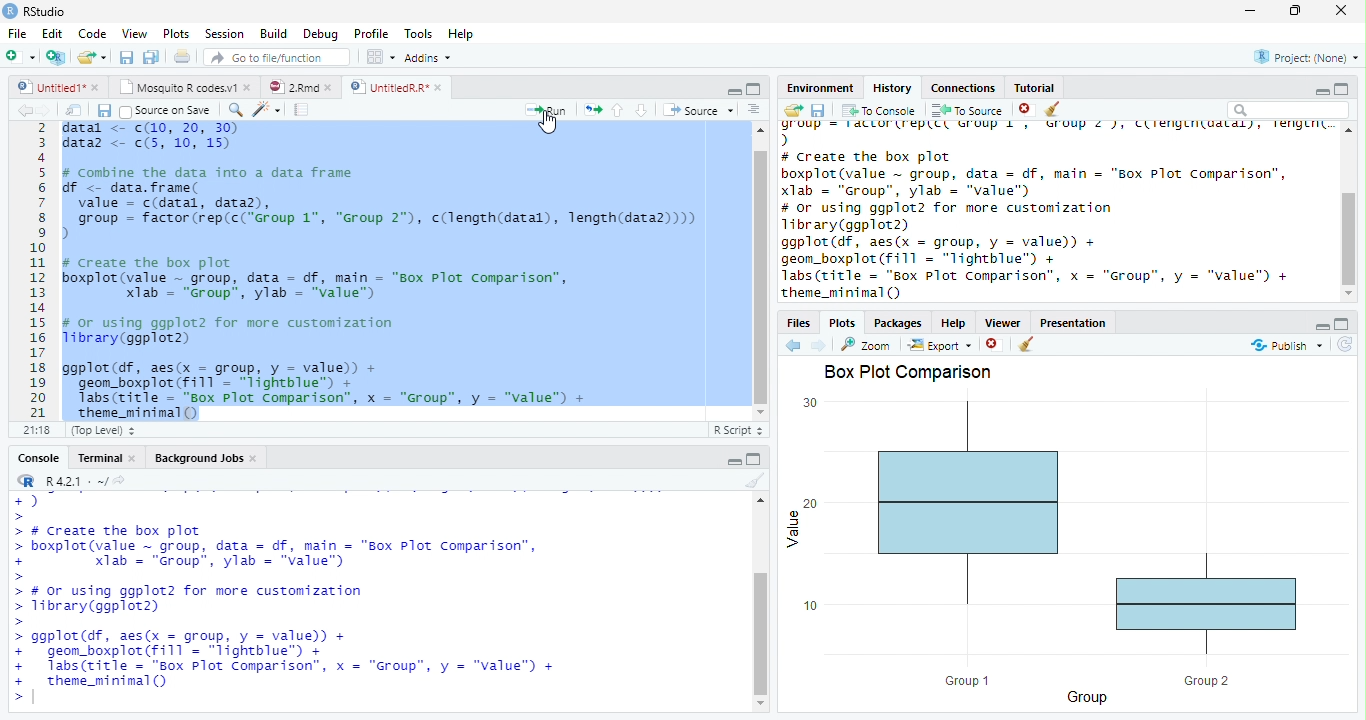  What do you see at coordinates (272, 33) in the screenshot?
I see `Build` at bounding box center [272, 33].